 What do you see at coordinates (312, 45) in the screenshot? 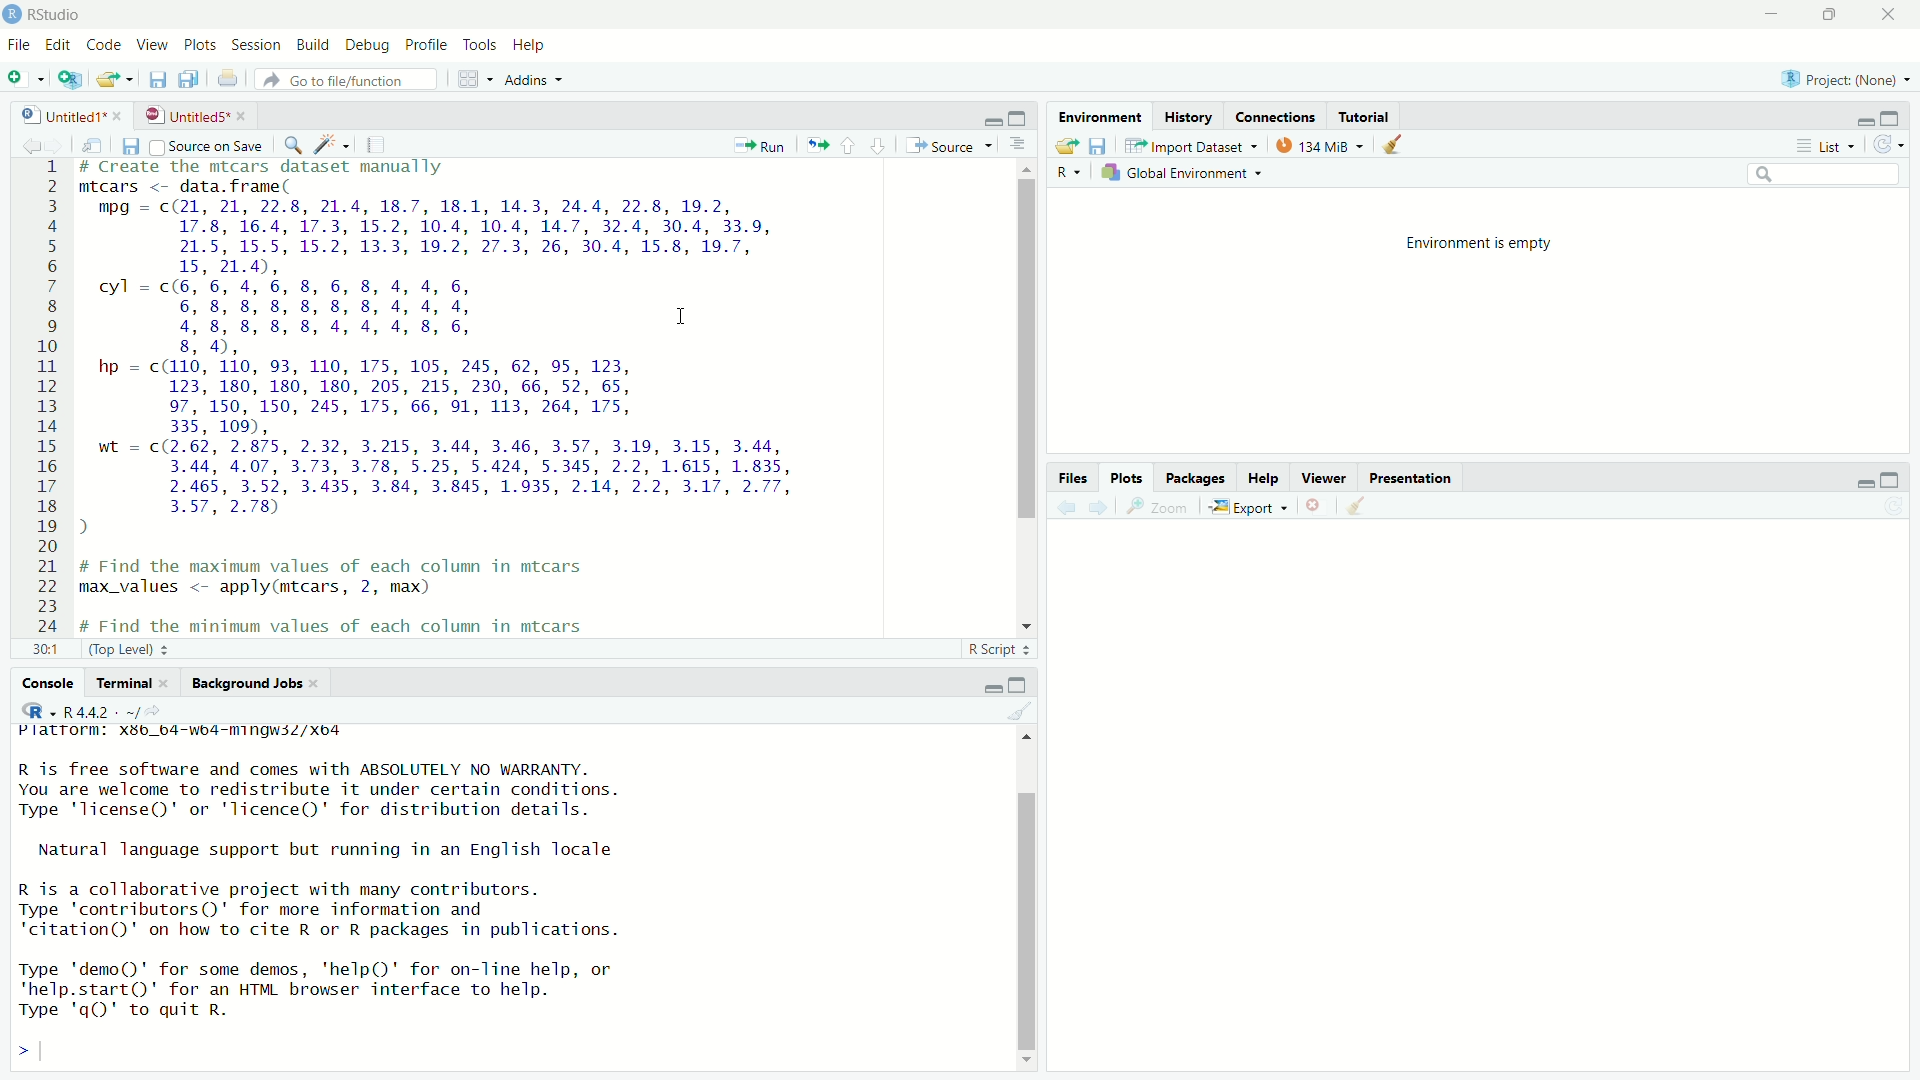
I see `Build` at bounding box center [312, 45].